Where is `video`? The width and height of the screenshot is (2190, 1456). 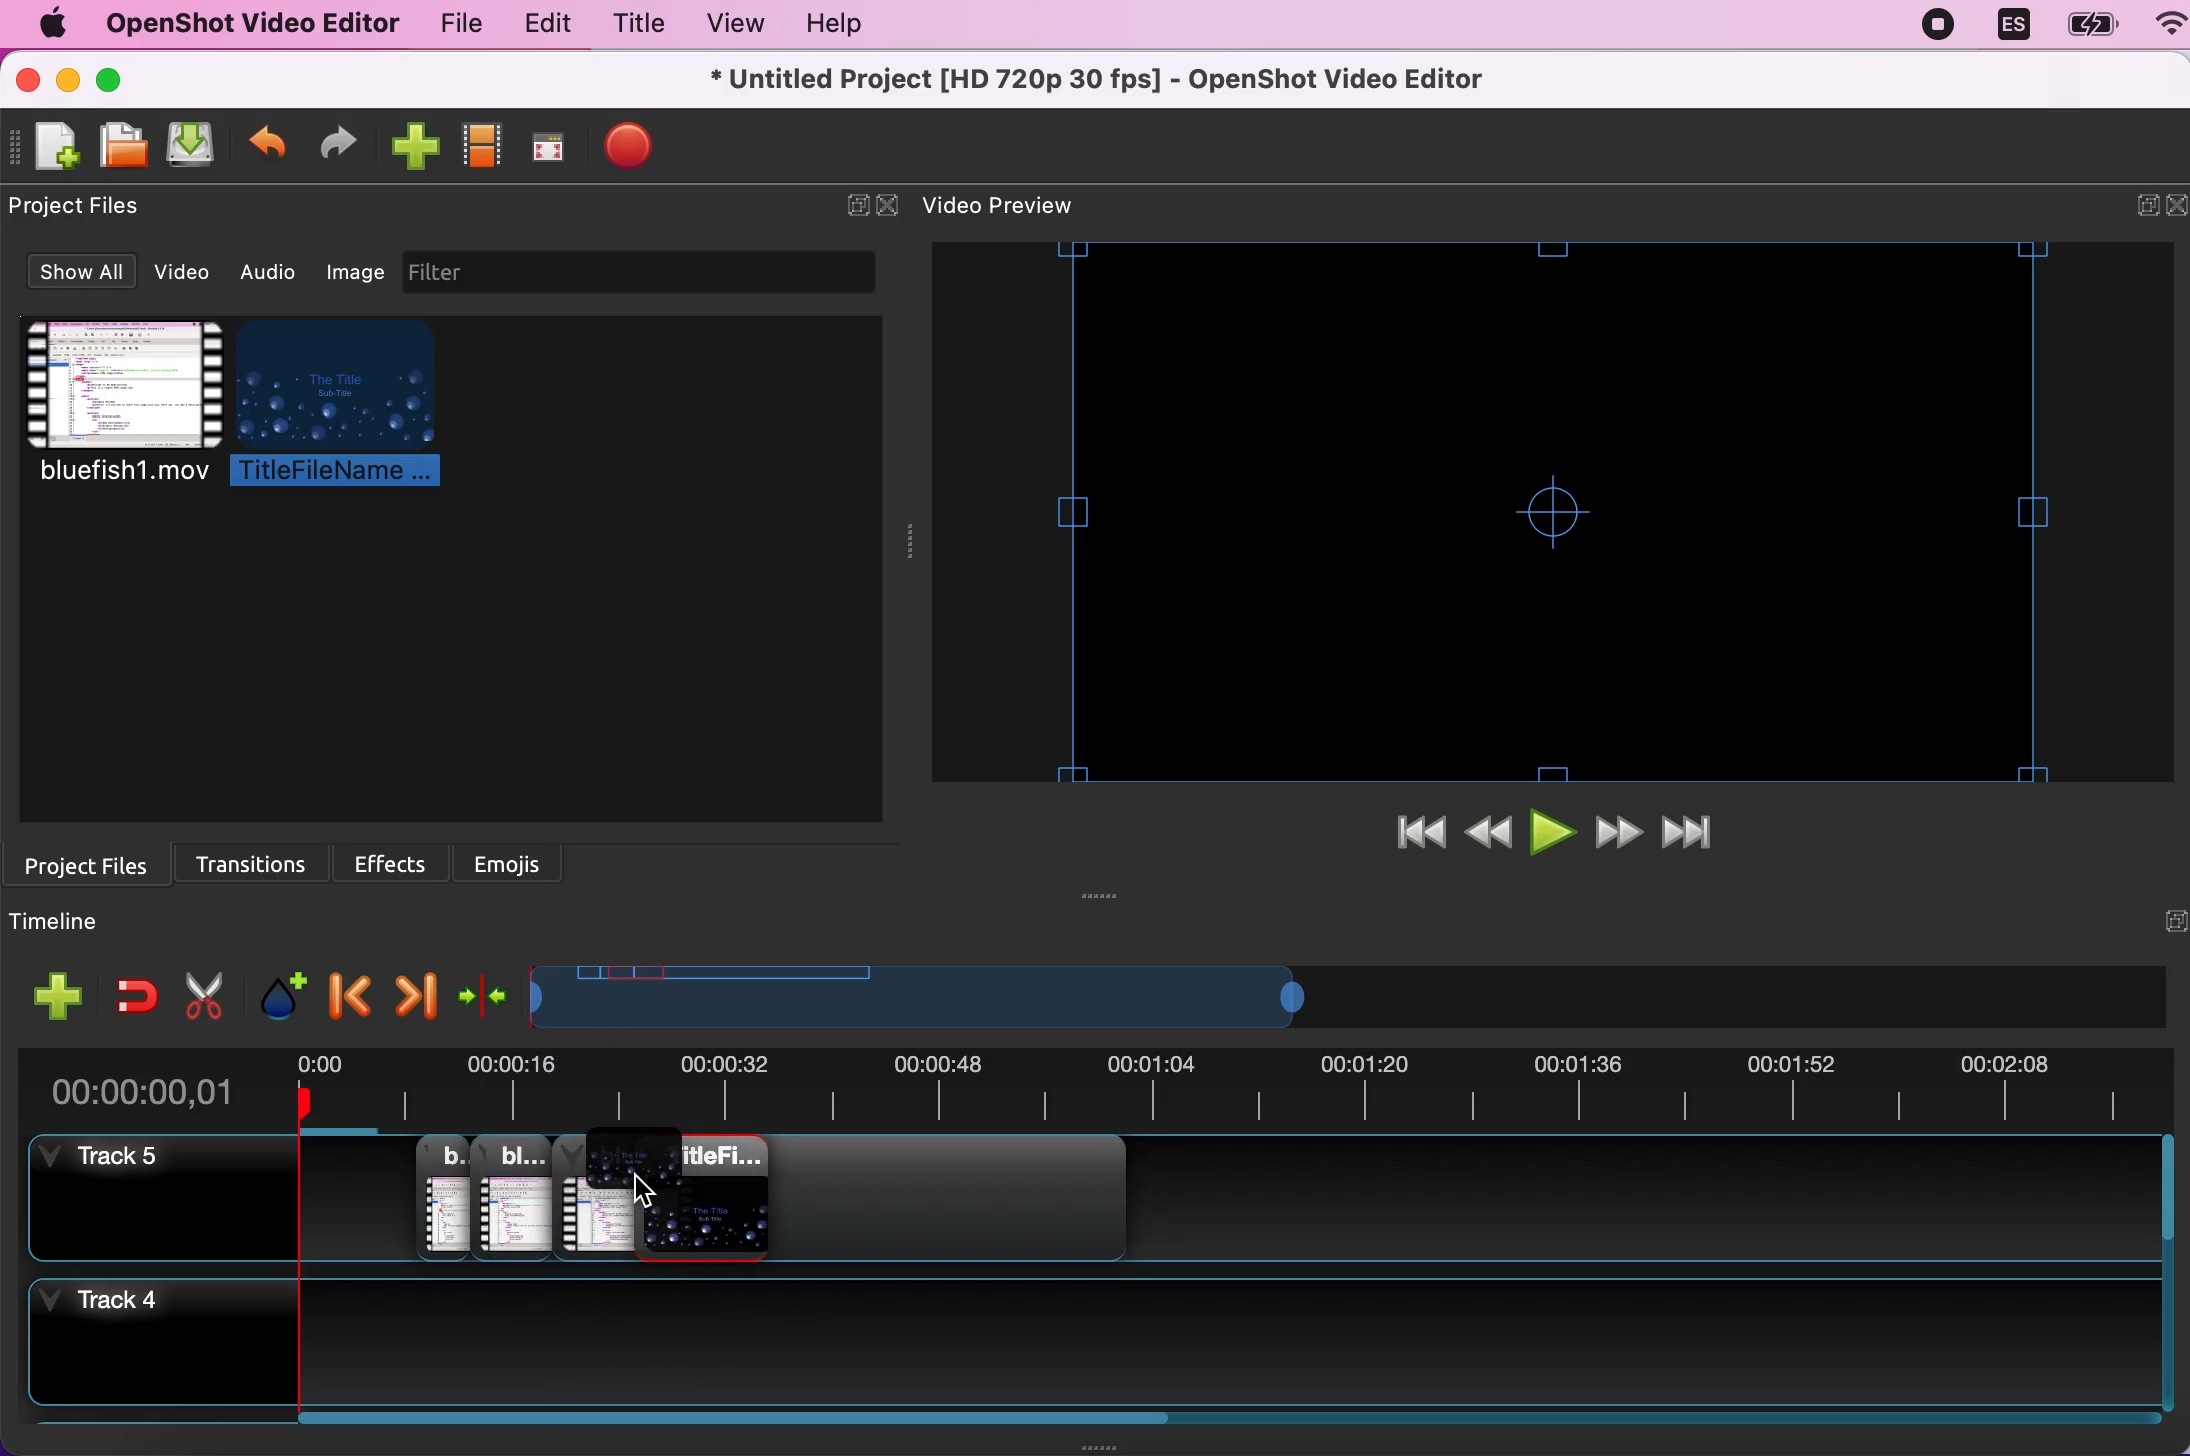 video is located at coordinates (188, 272).